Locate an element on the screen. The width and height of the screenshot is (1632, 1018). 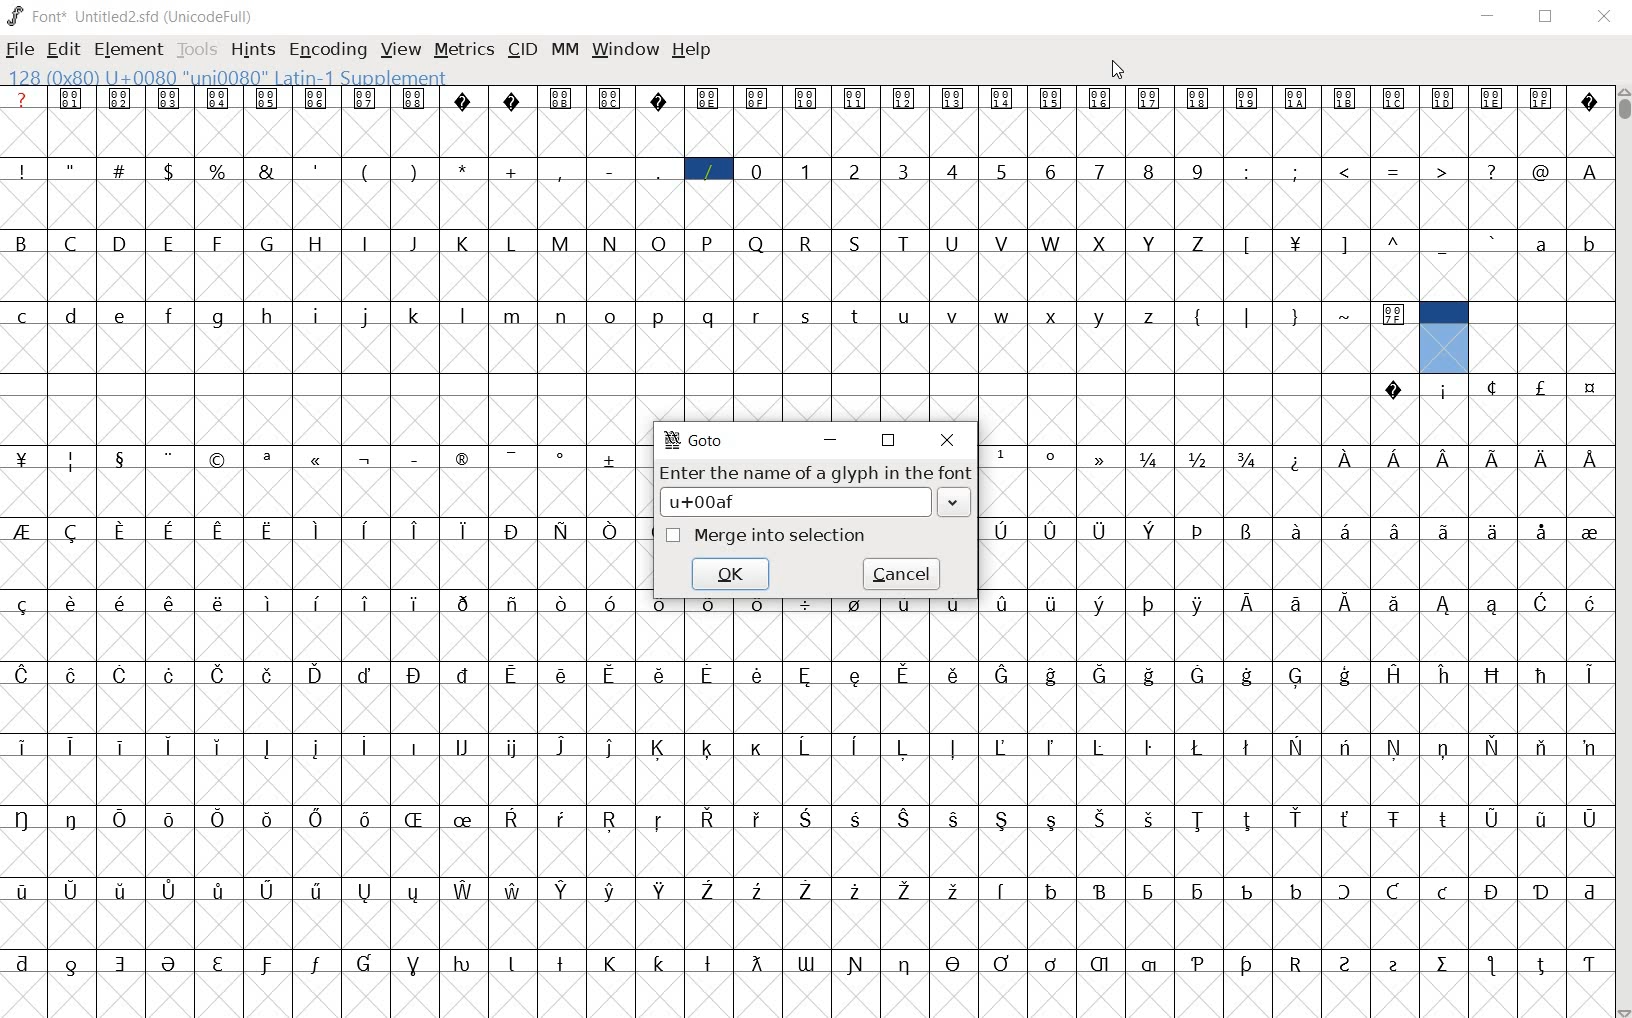
Enter the name of a glyph in the font is located at coordinates (815, 474).